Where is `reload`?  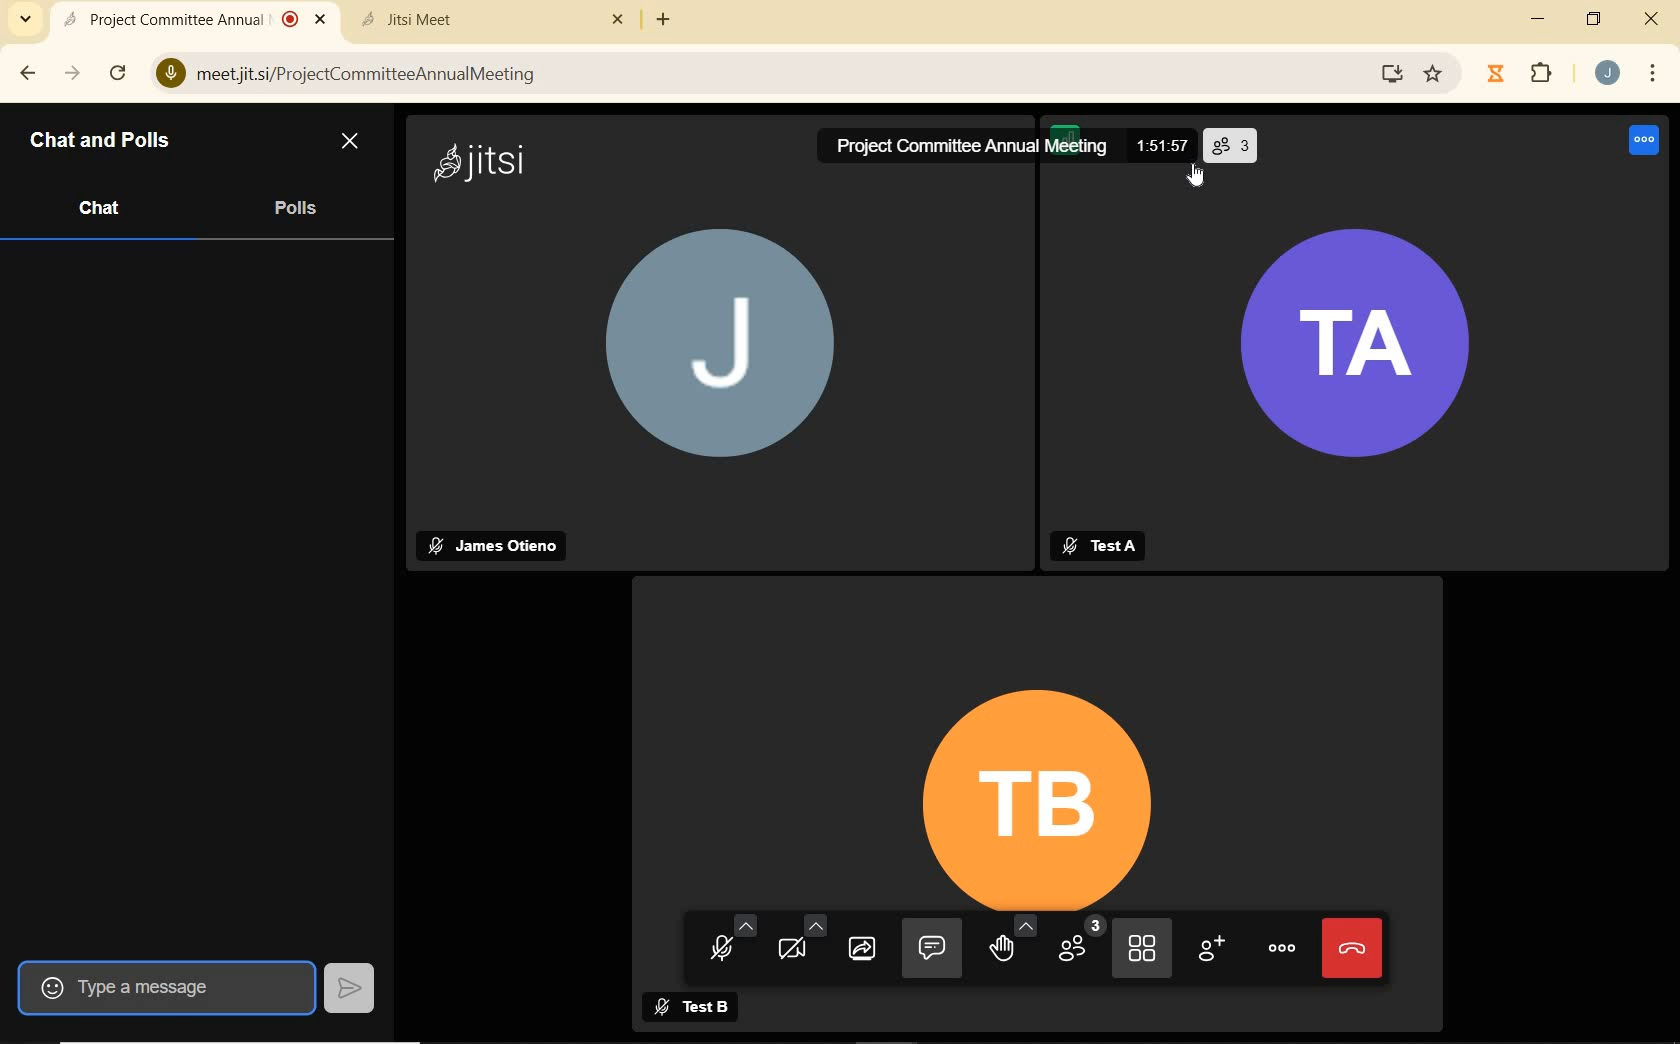
reload is located at coordinates (120, 72).